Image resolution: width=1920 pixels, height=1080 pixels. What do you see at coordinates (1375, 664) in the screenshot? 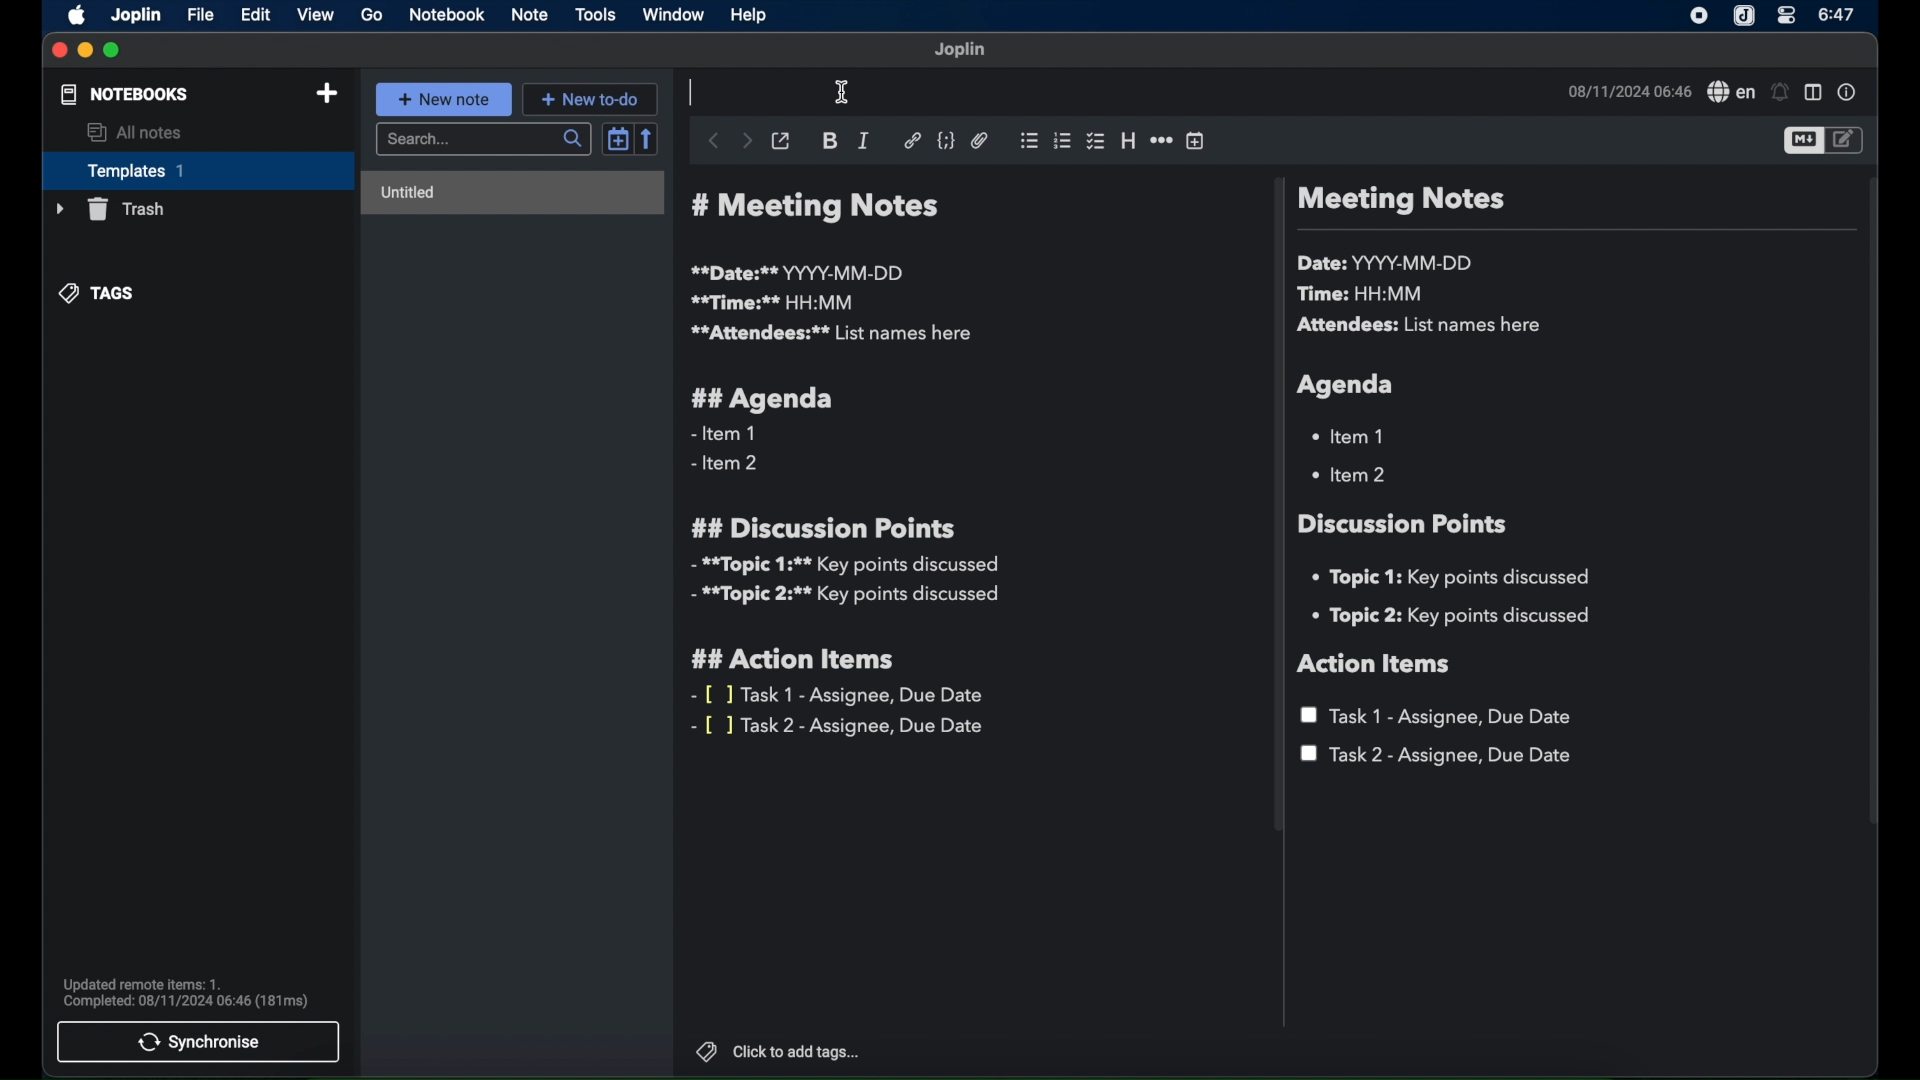
I see `action items` at bounding box center [1375, 664].